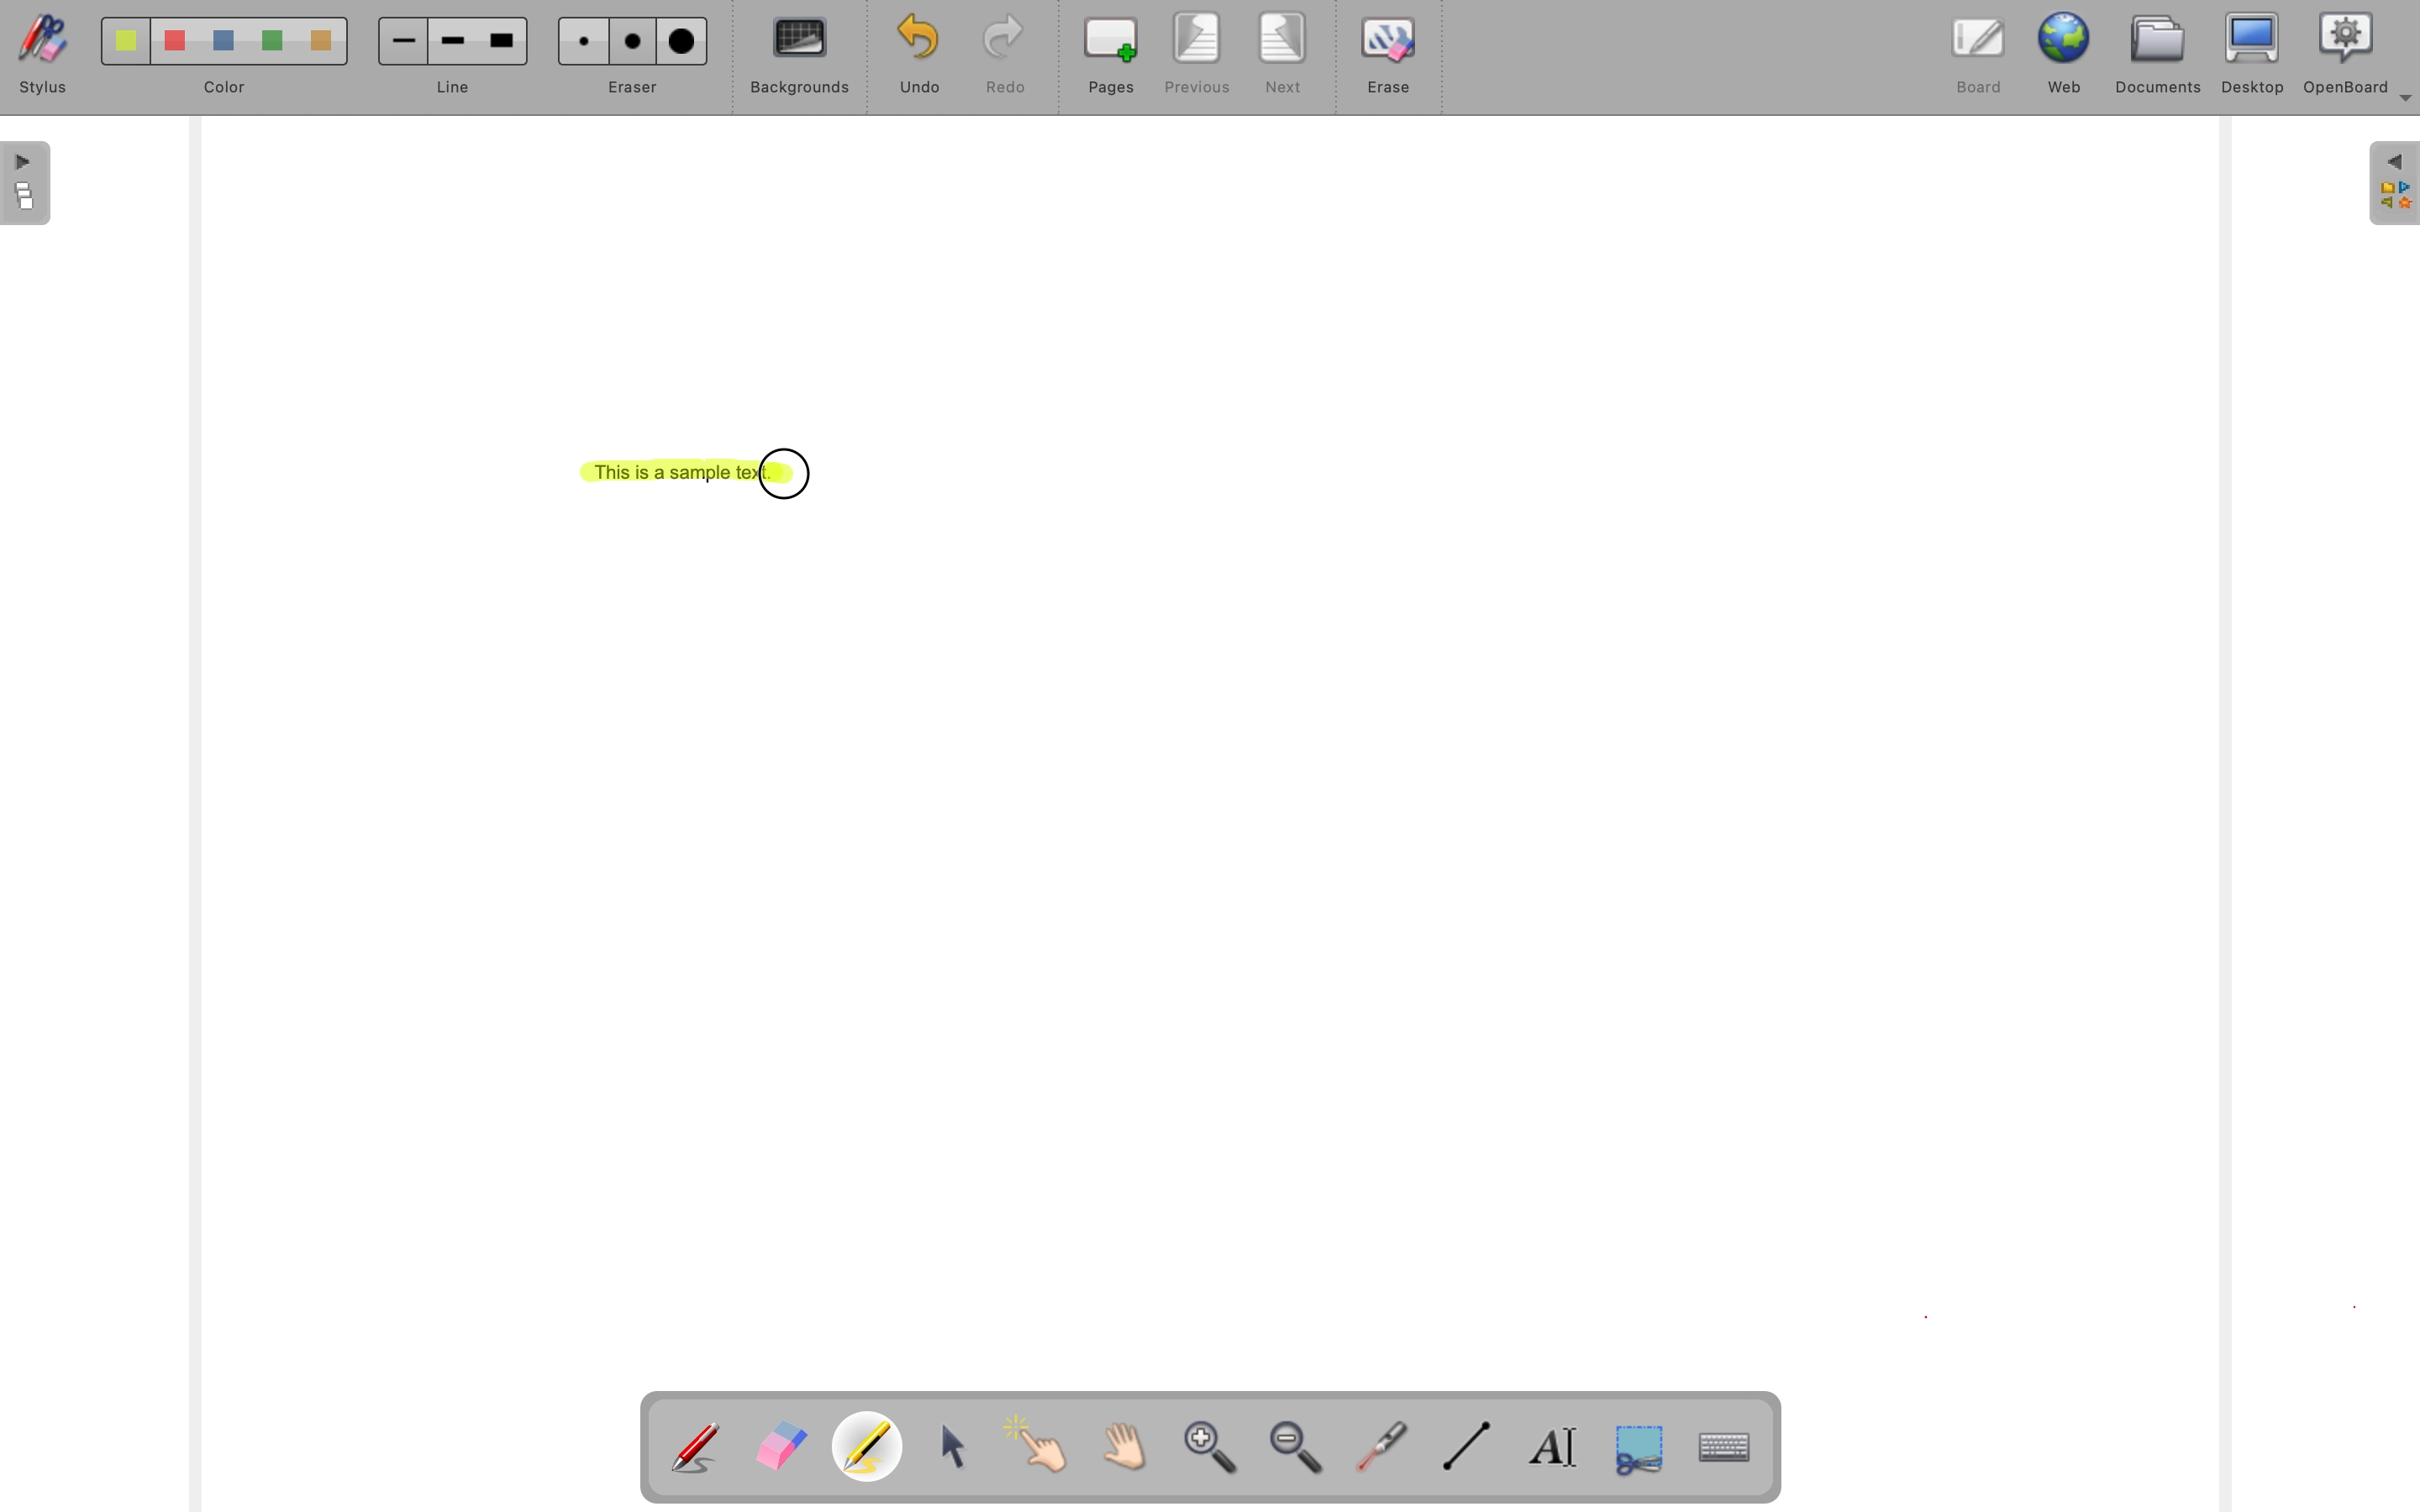  Describe the element at coordinates (1300, 1448) in the screenshot. I see `zoom out` at that location.